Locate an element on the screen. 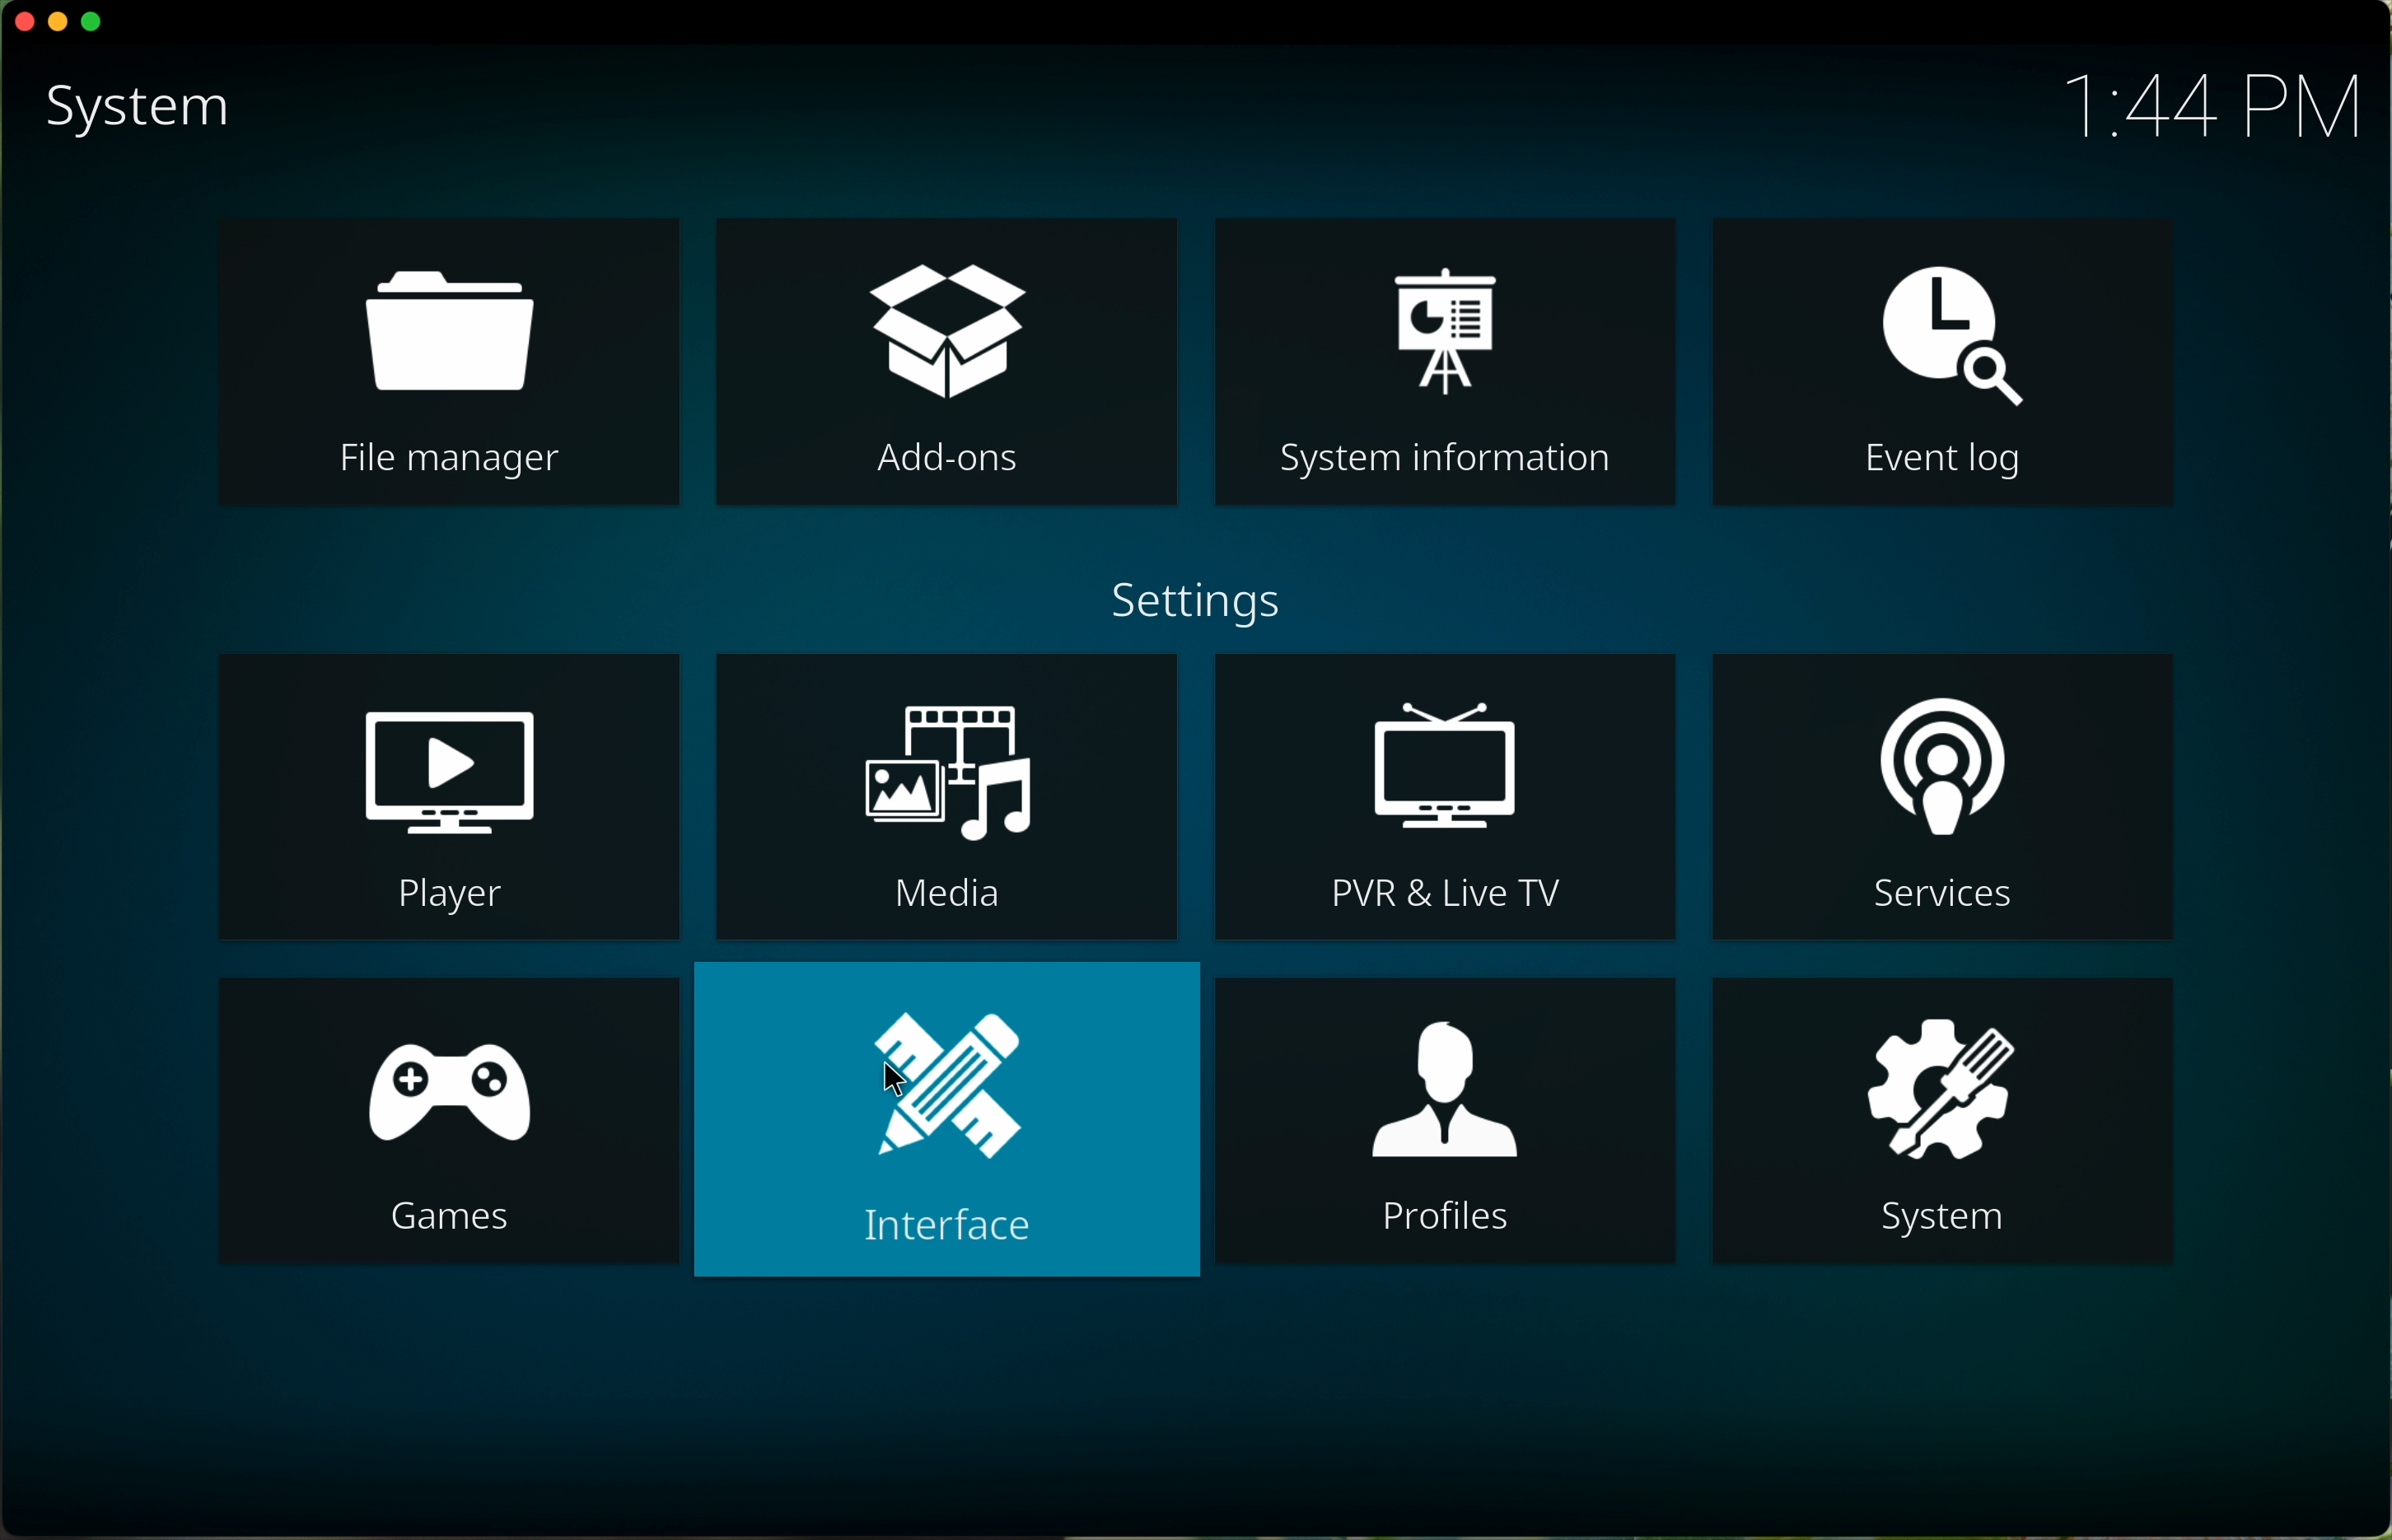  system is located at coordinates (1942, 1123).